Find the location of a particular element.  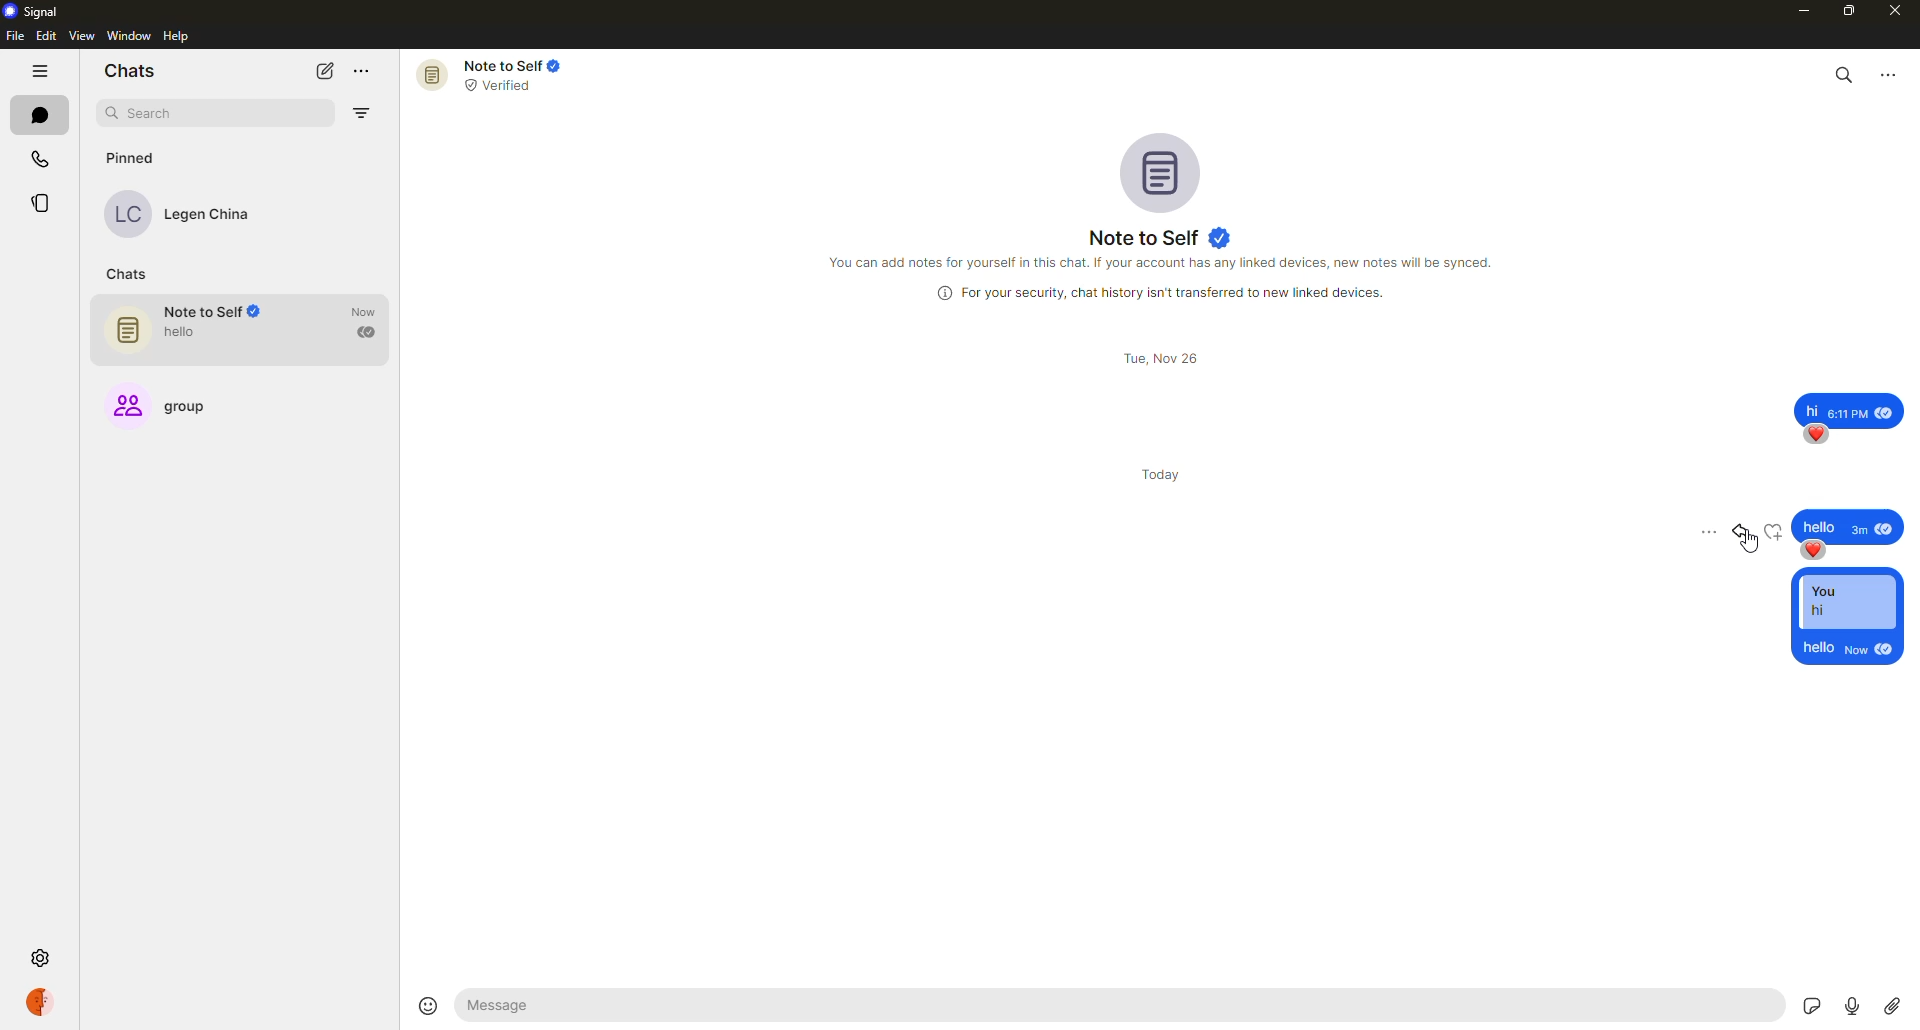

info is located at coordinates (1167, 263).